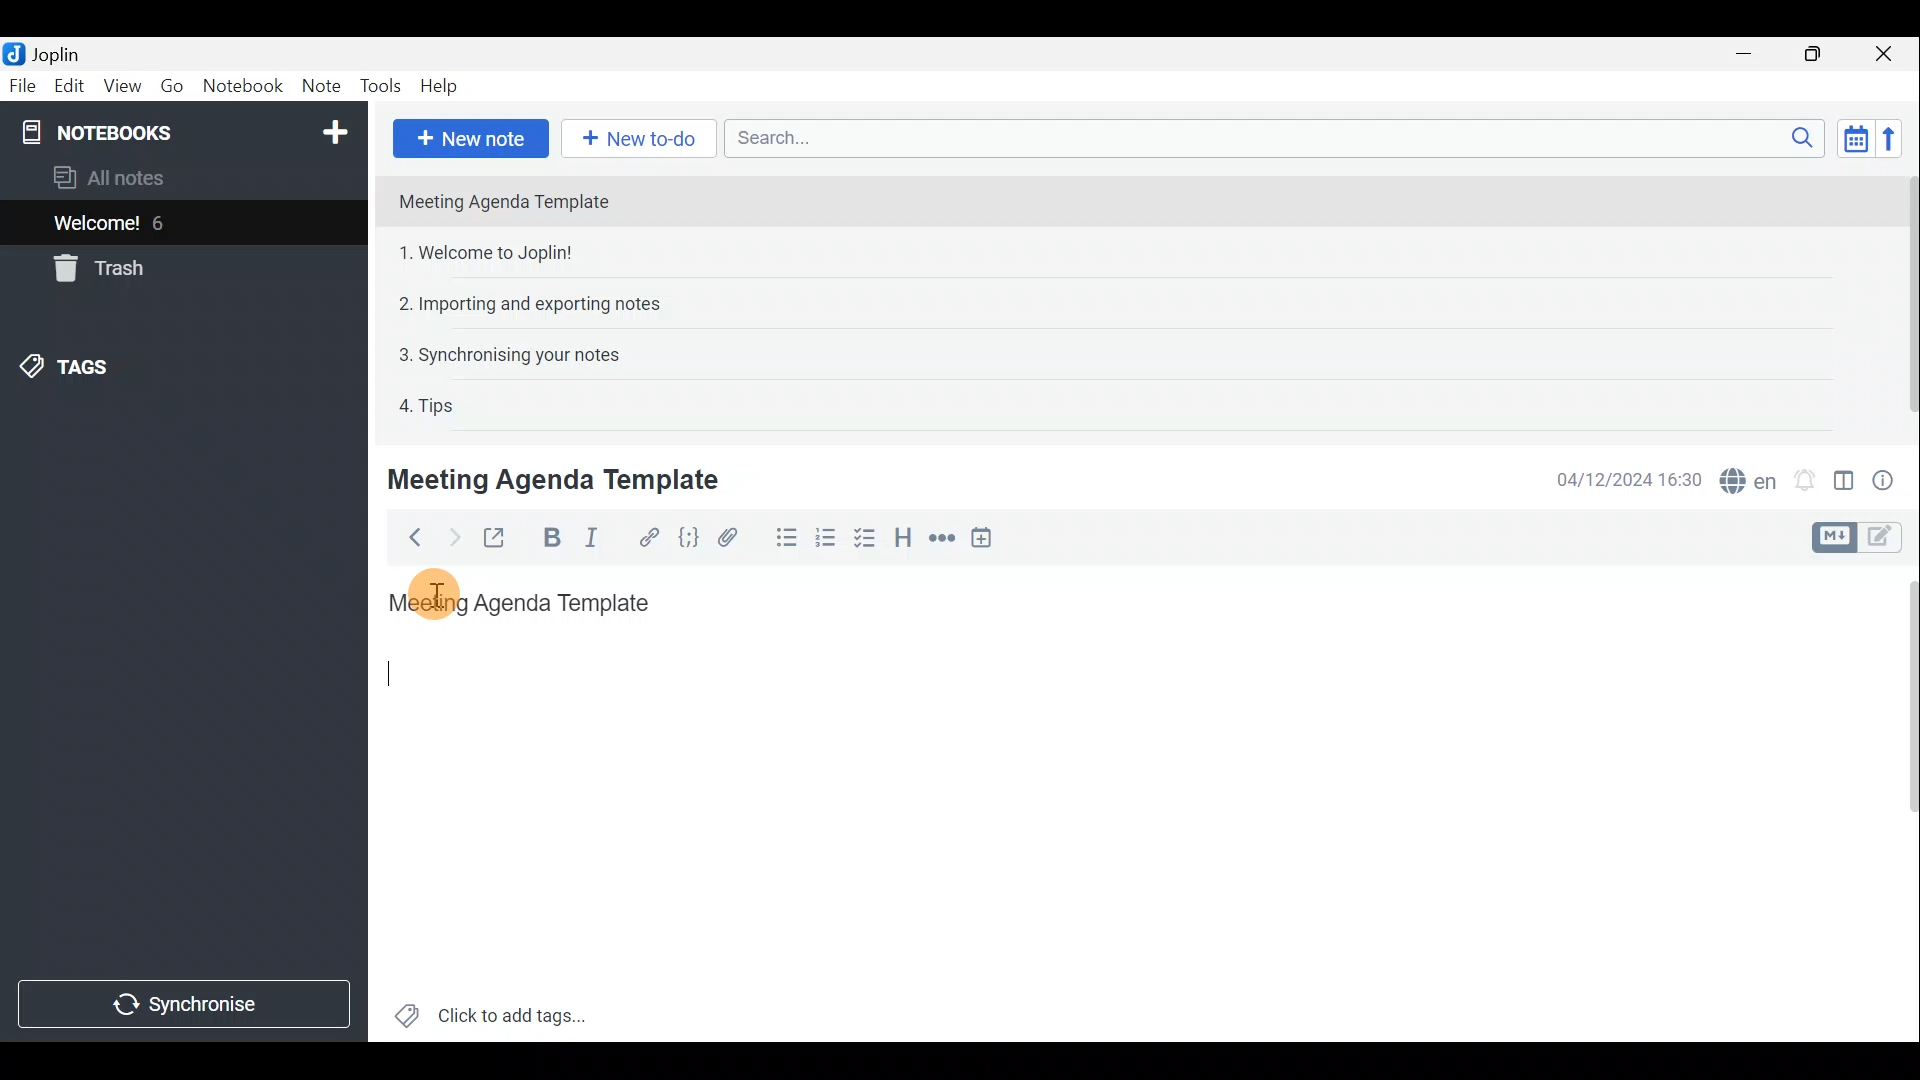 The height and width of the screenshot is (1080, 1920). Describe the element at coordinates (55, 53) in the screenshot. I see `Joplin` at that location.